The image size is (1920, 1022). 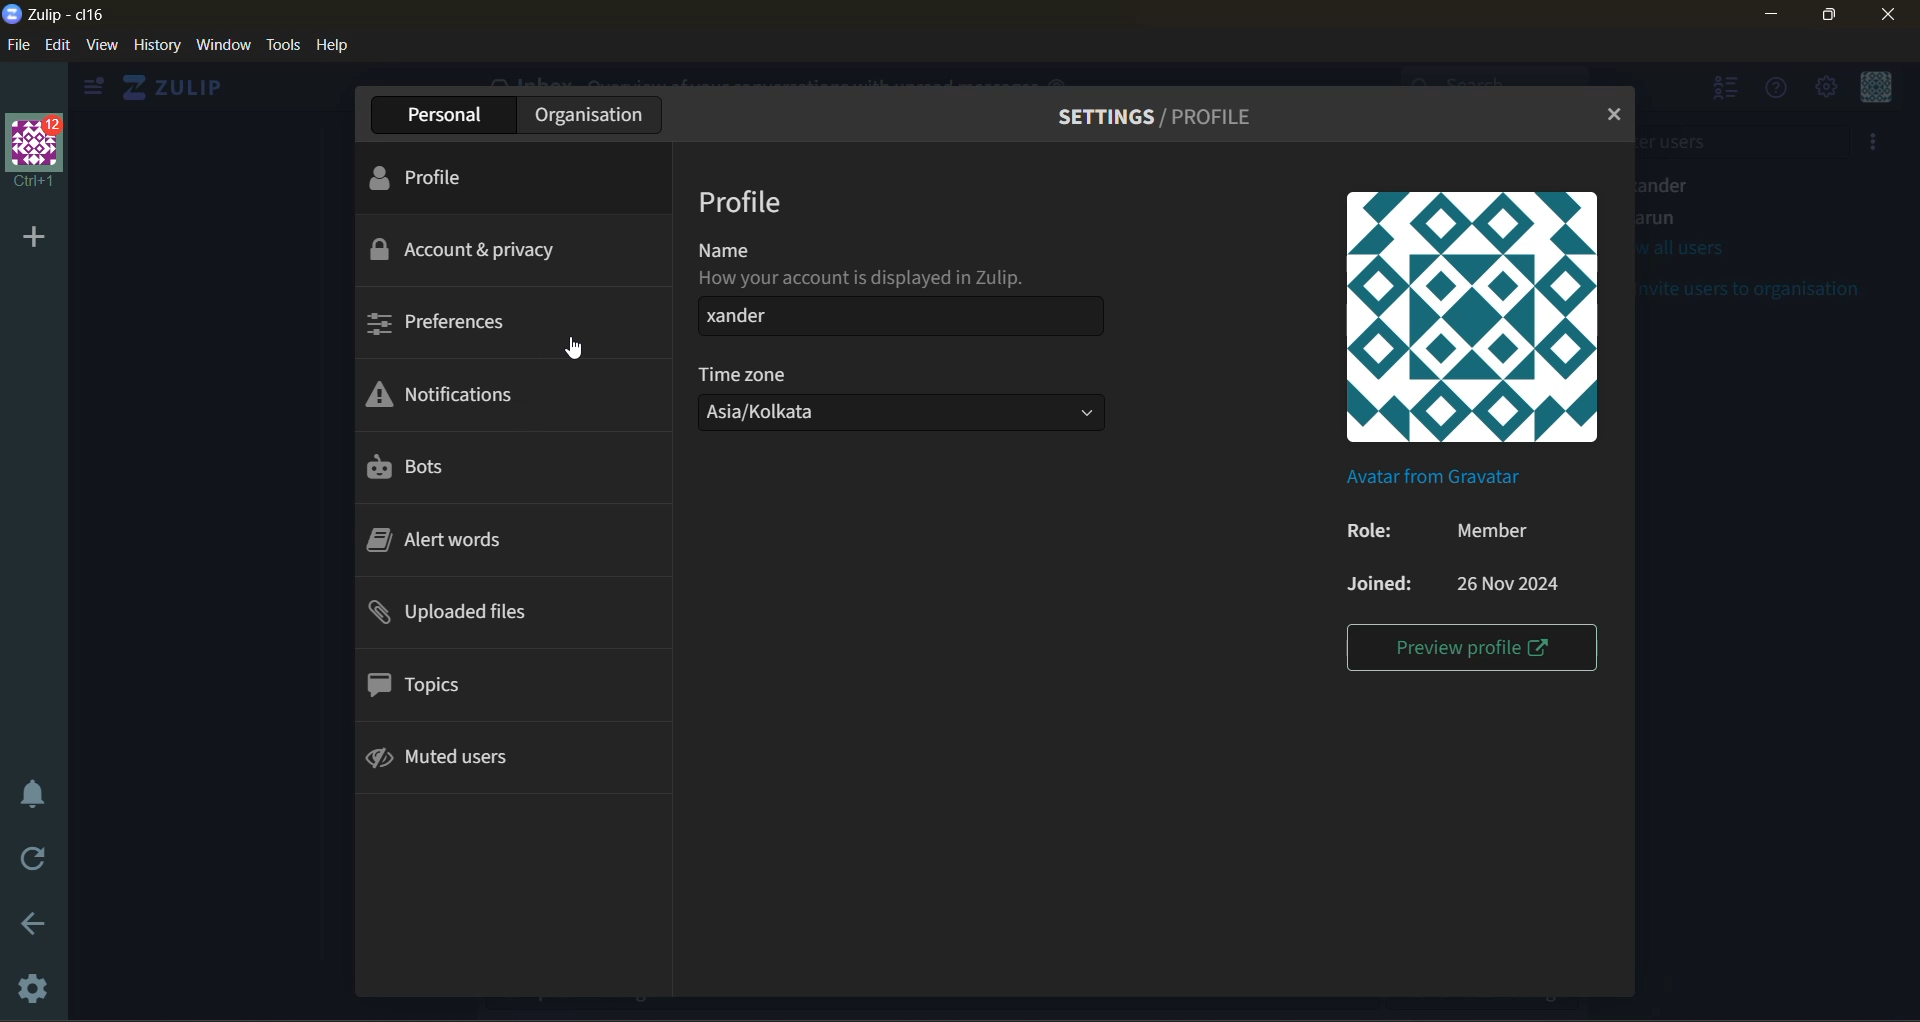 What do you see at coordinates (93, 87) in the screenshot?
I see `show left side bar` at bounding box center [93, 87].